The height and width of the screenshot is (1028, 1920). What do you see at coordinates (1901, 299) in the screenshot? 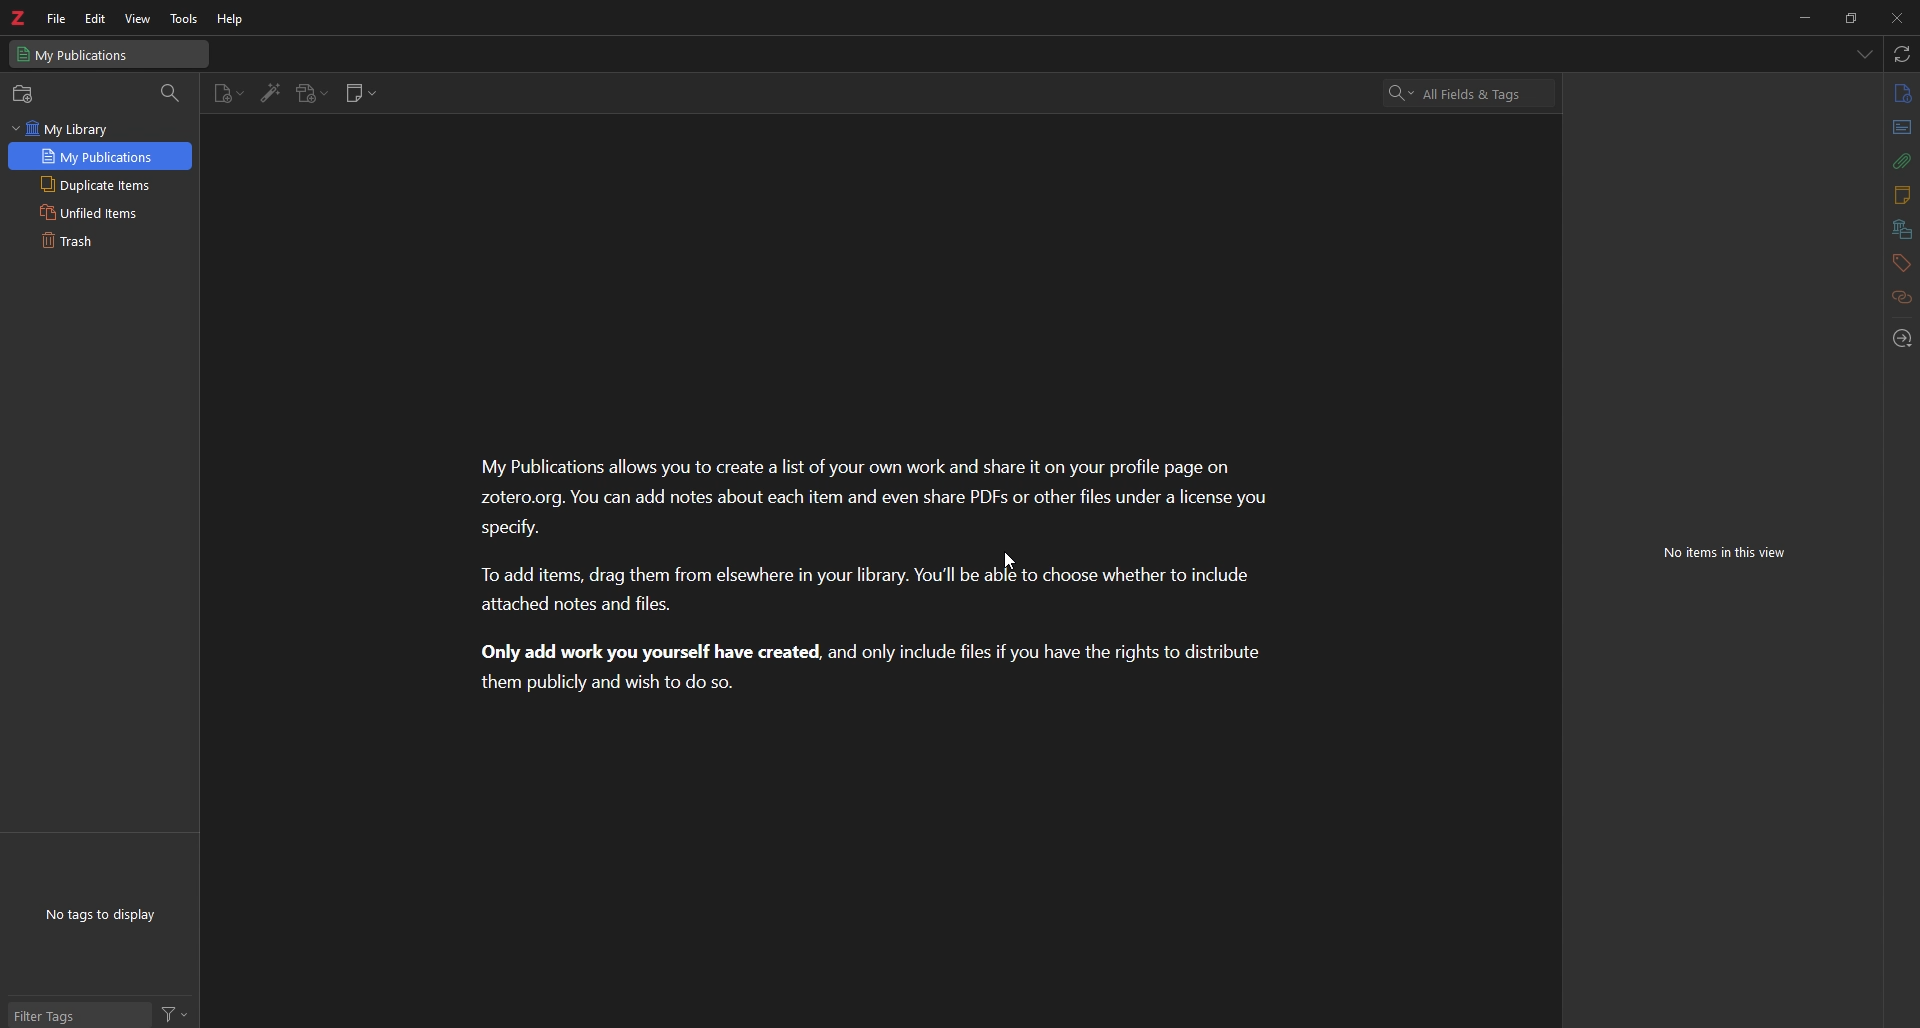
I see `Related` at bounding box center [1901, 299].